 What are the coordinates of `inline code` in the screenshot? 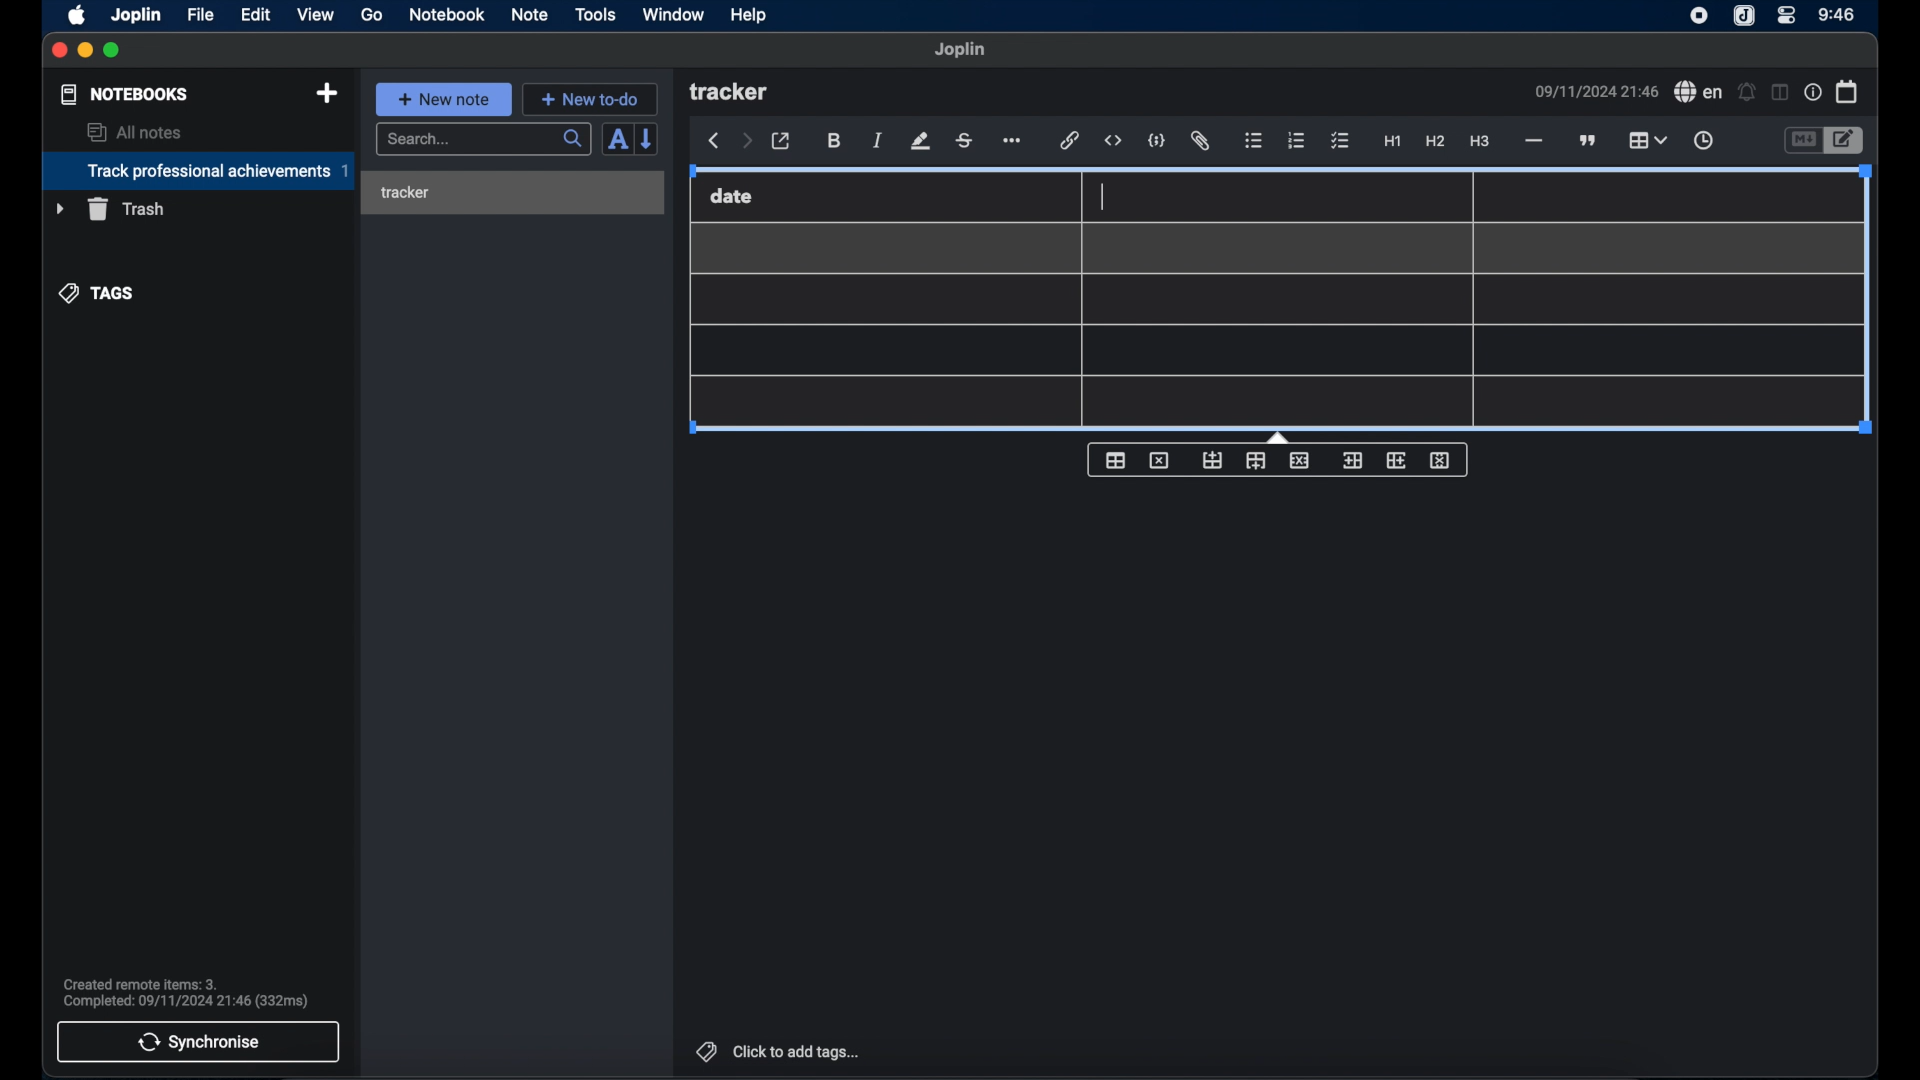 It's located at (1113, 141).